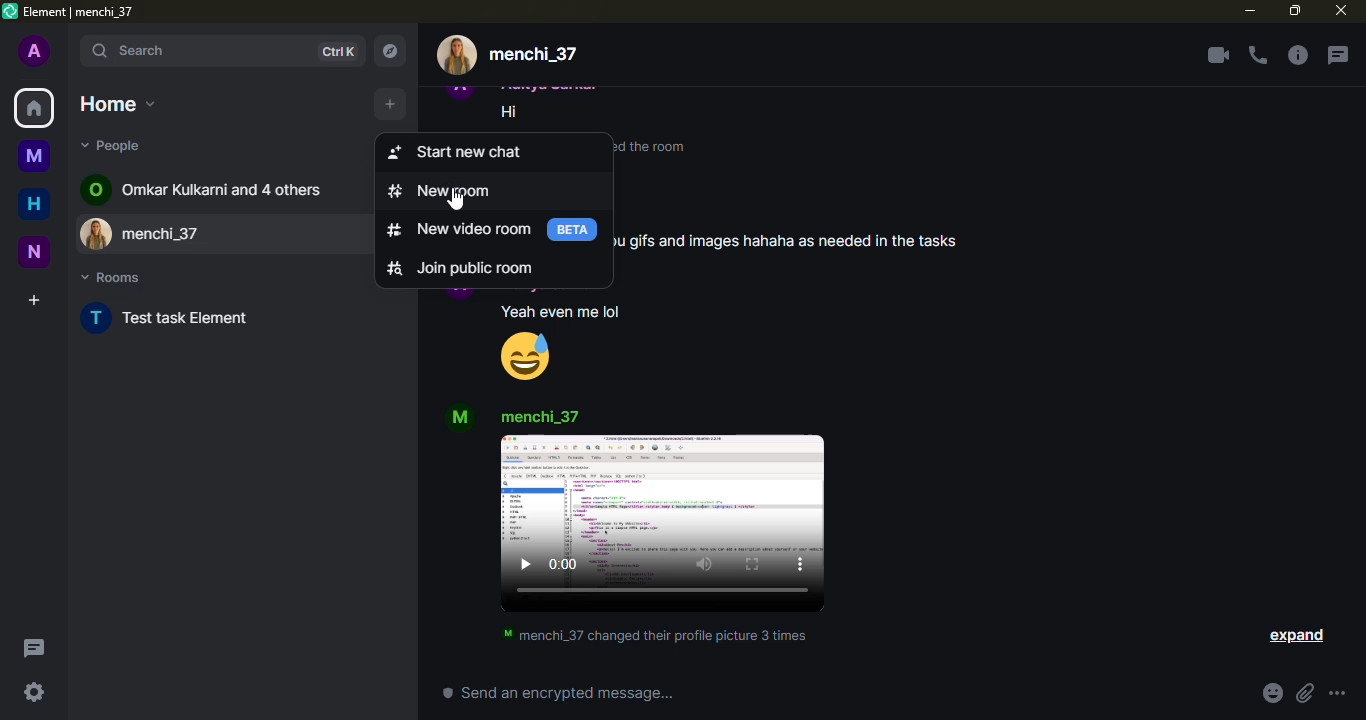 The height and width of the screenshot is (720, 1366). Describe the element at coordinates (533, 55) in the screenshot. I see `menchi_37` at that location.